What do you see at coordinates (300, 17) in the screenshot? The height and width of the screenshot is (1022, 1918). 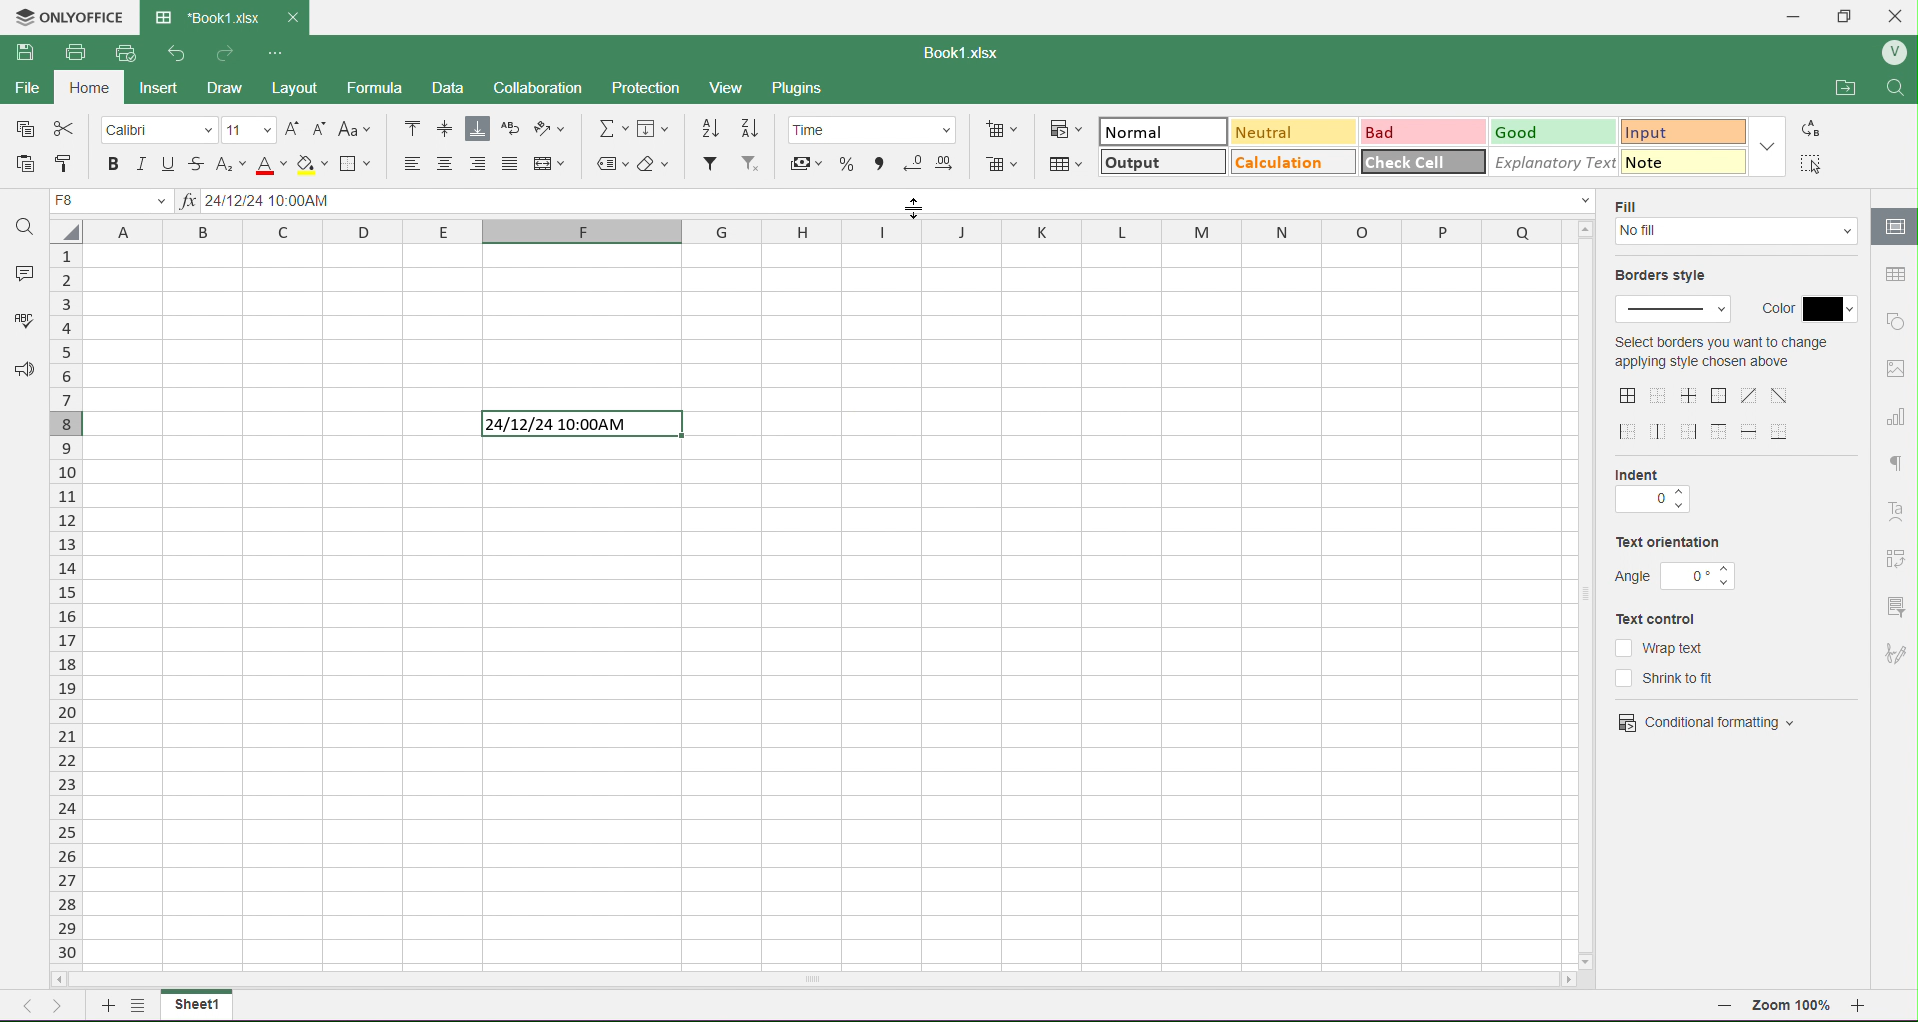 I see `close tab` at bounding box center [300, 17].